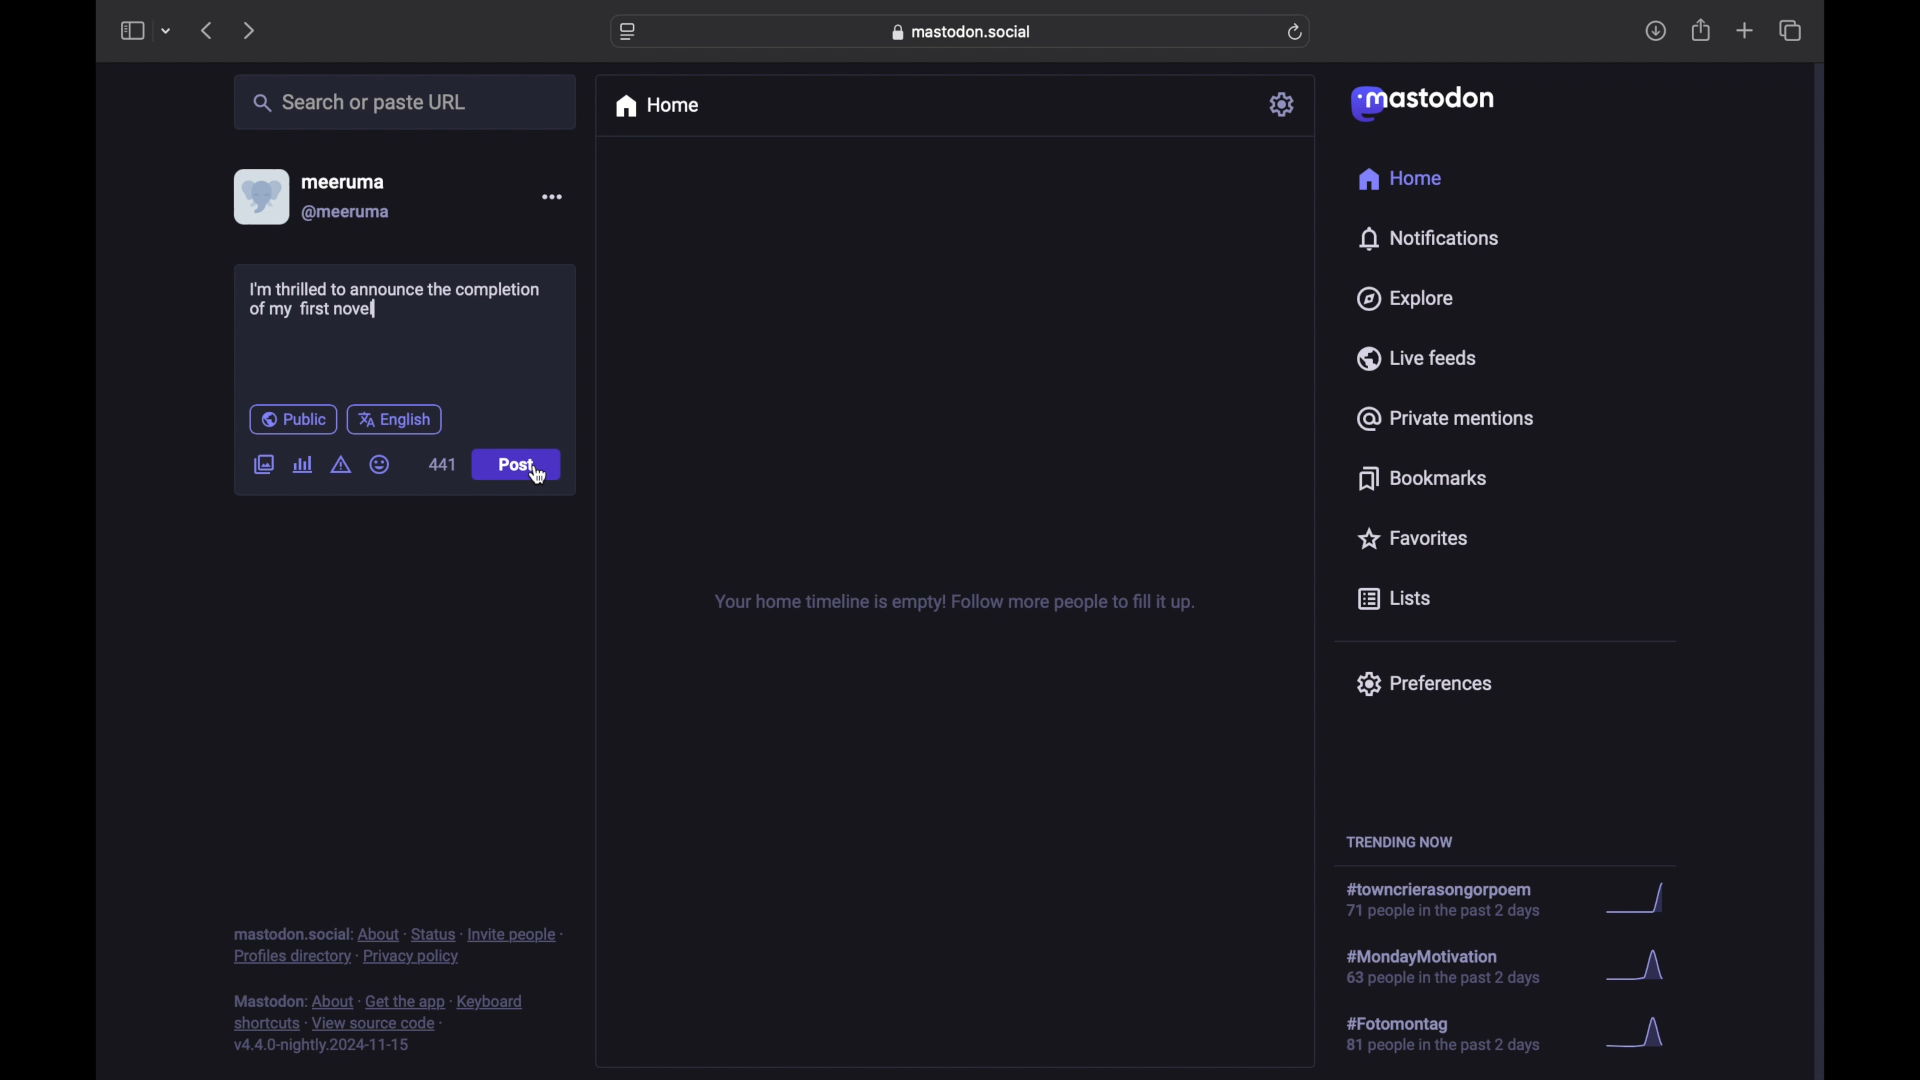 The image size is (1920, 1080). What do you see at coordinates (1283, 104) in the screenshot?
I see `settings` at bounding box center [1283, 104].